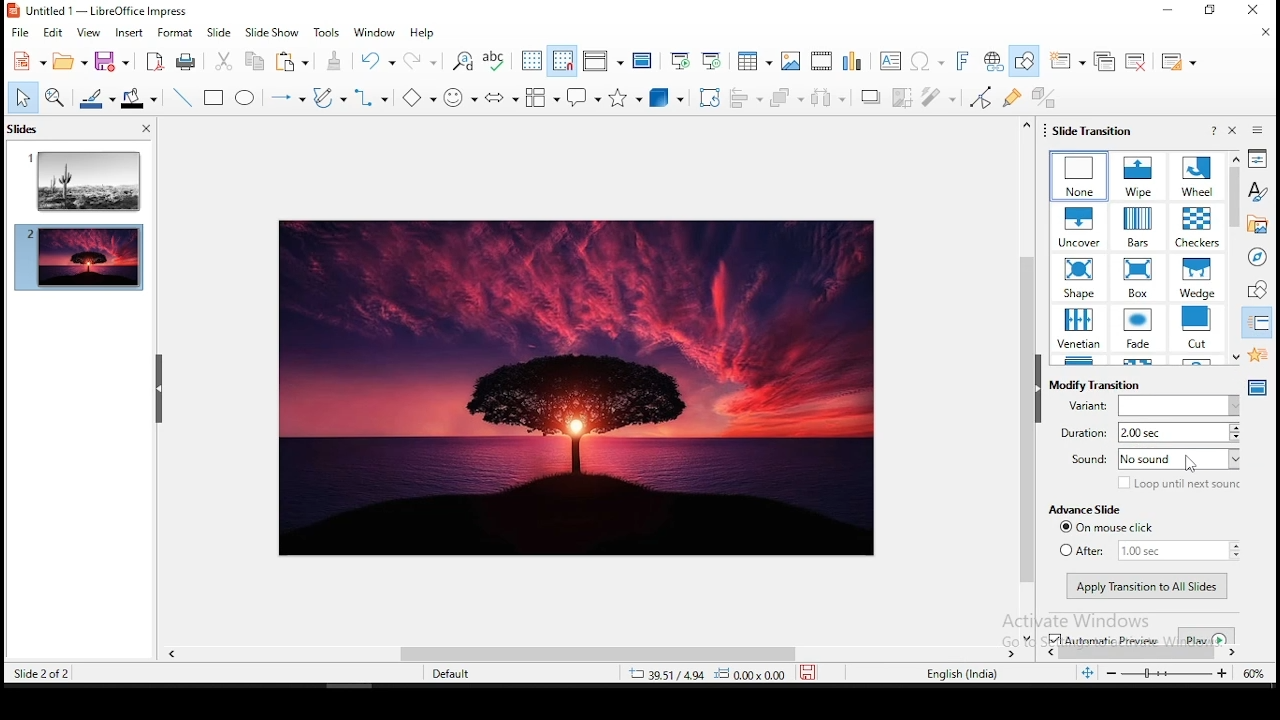  I want to click on transition effects, so click(1198, 327).